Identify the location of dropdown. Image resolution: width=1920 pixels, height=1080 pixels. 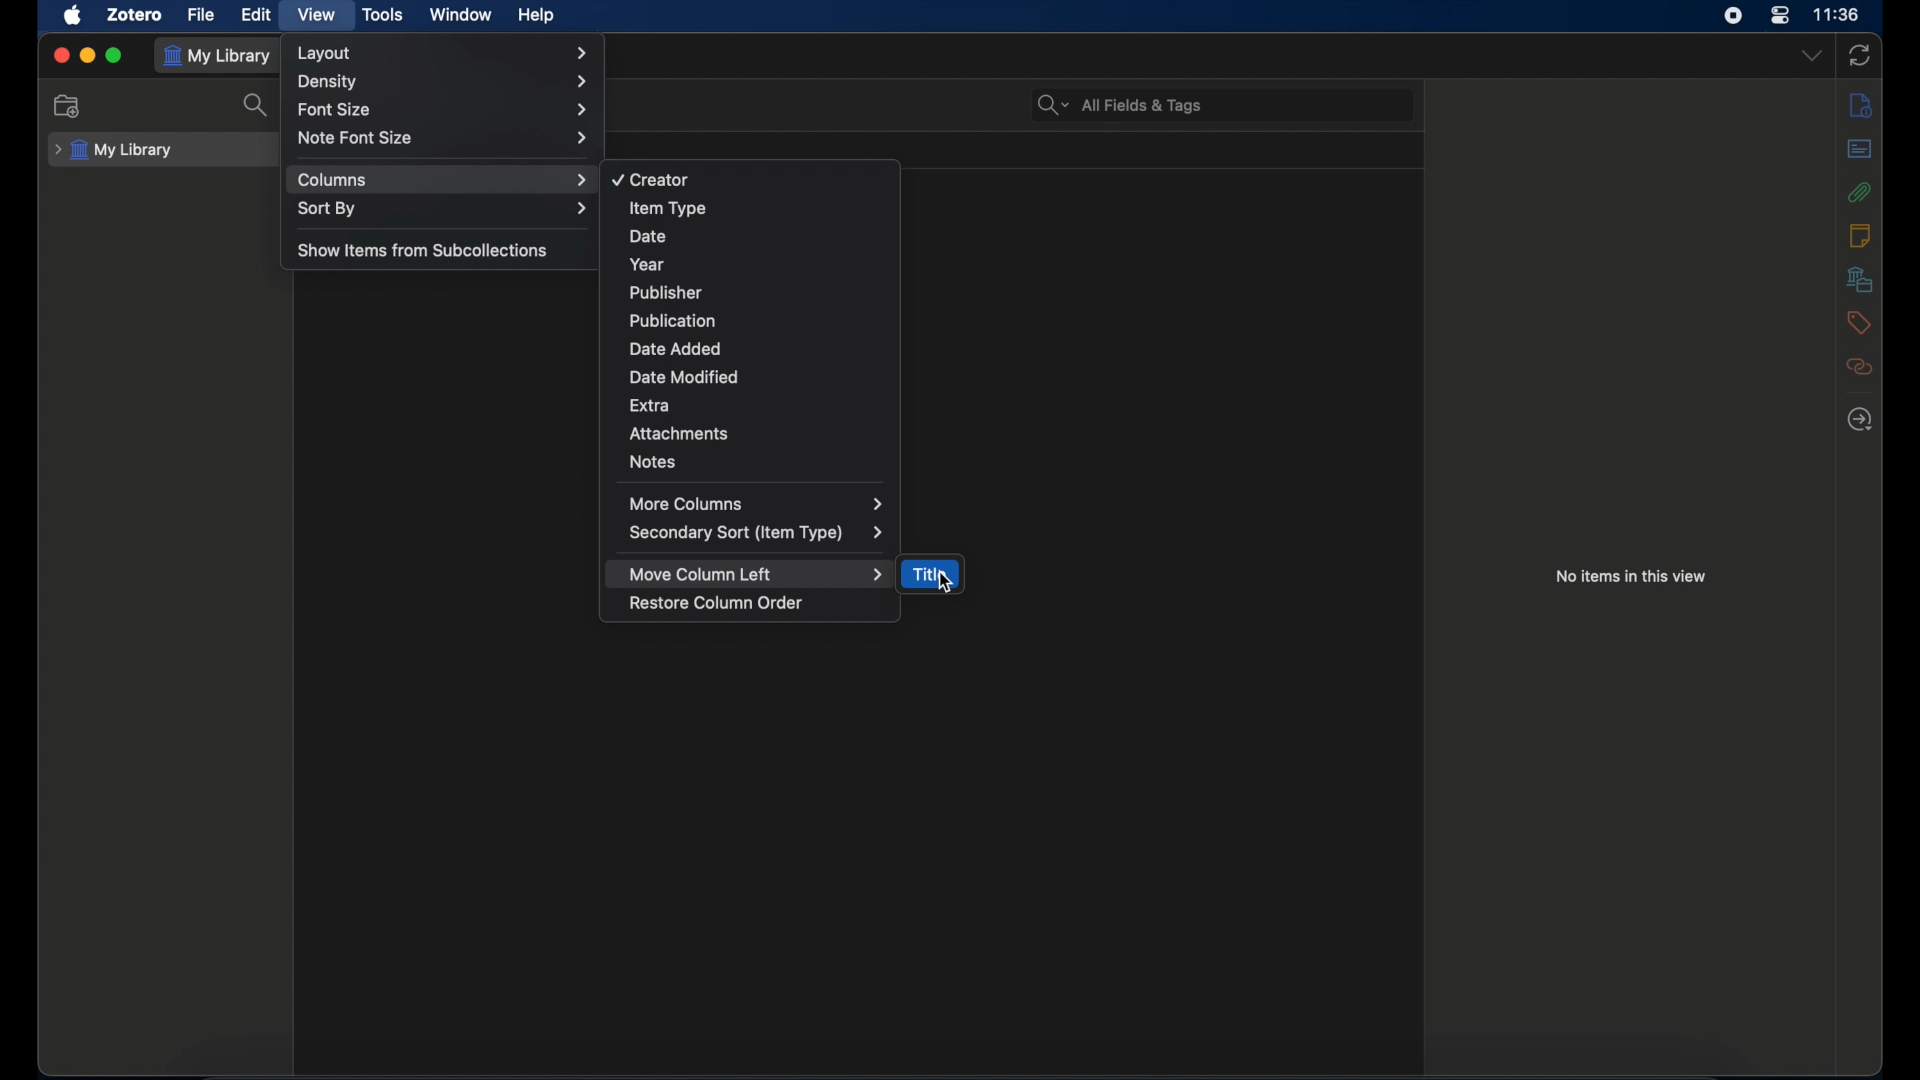
(1813, 56).